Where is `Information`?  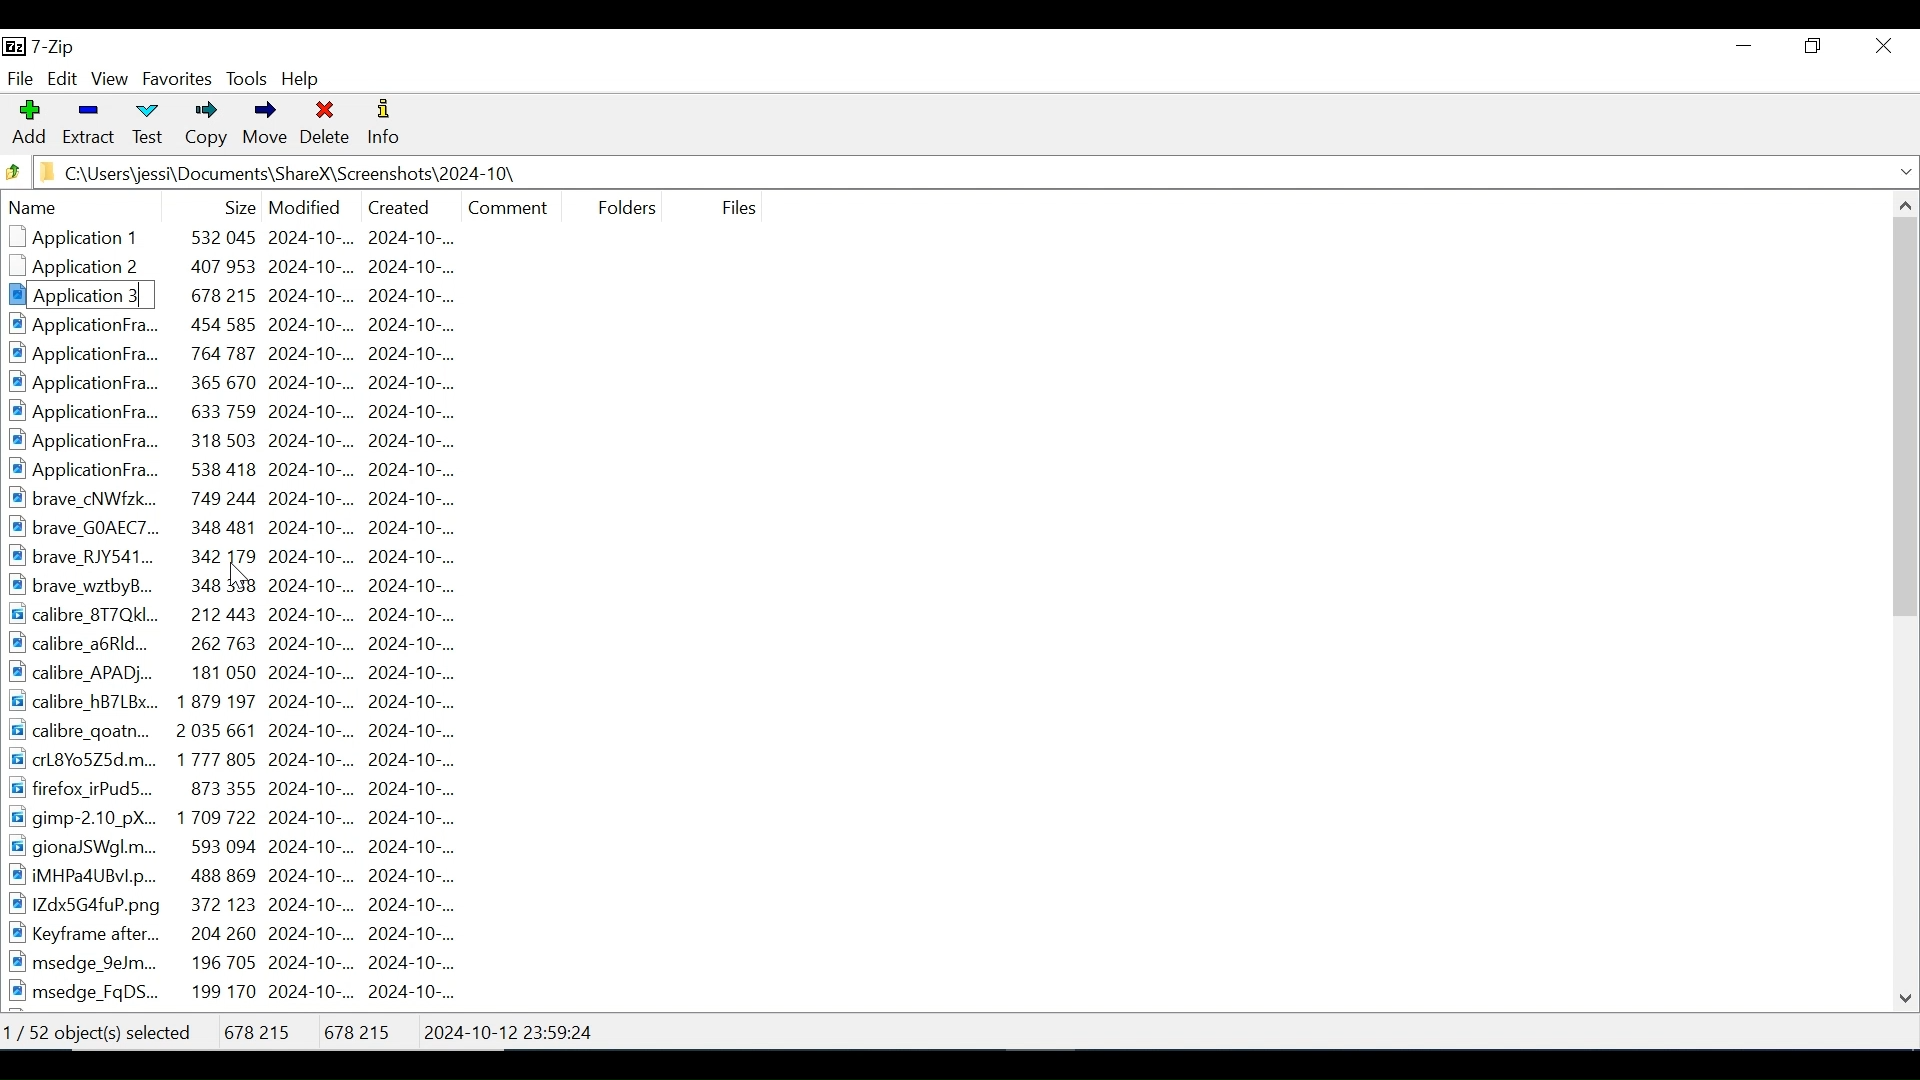 Information is located at coordinates (385, 125).